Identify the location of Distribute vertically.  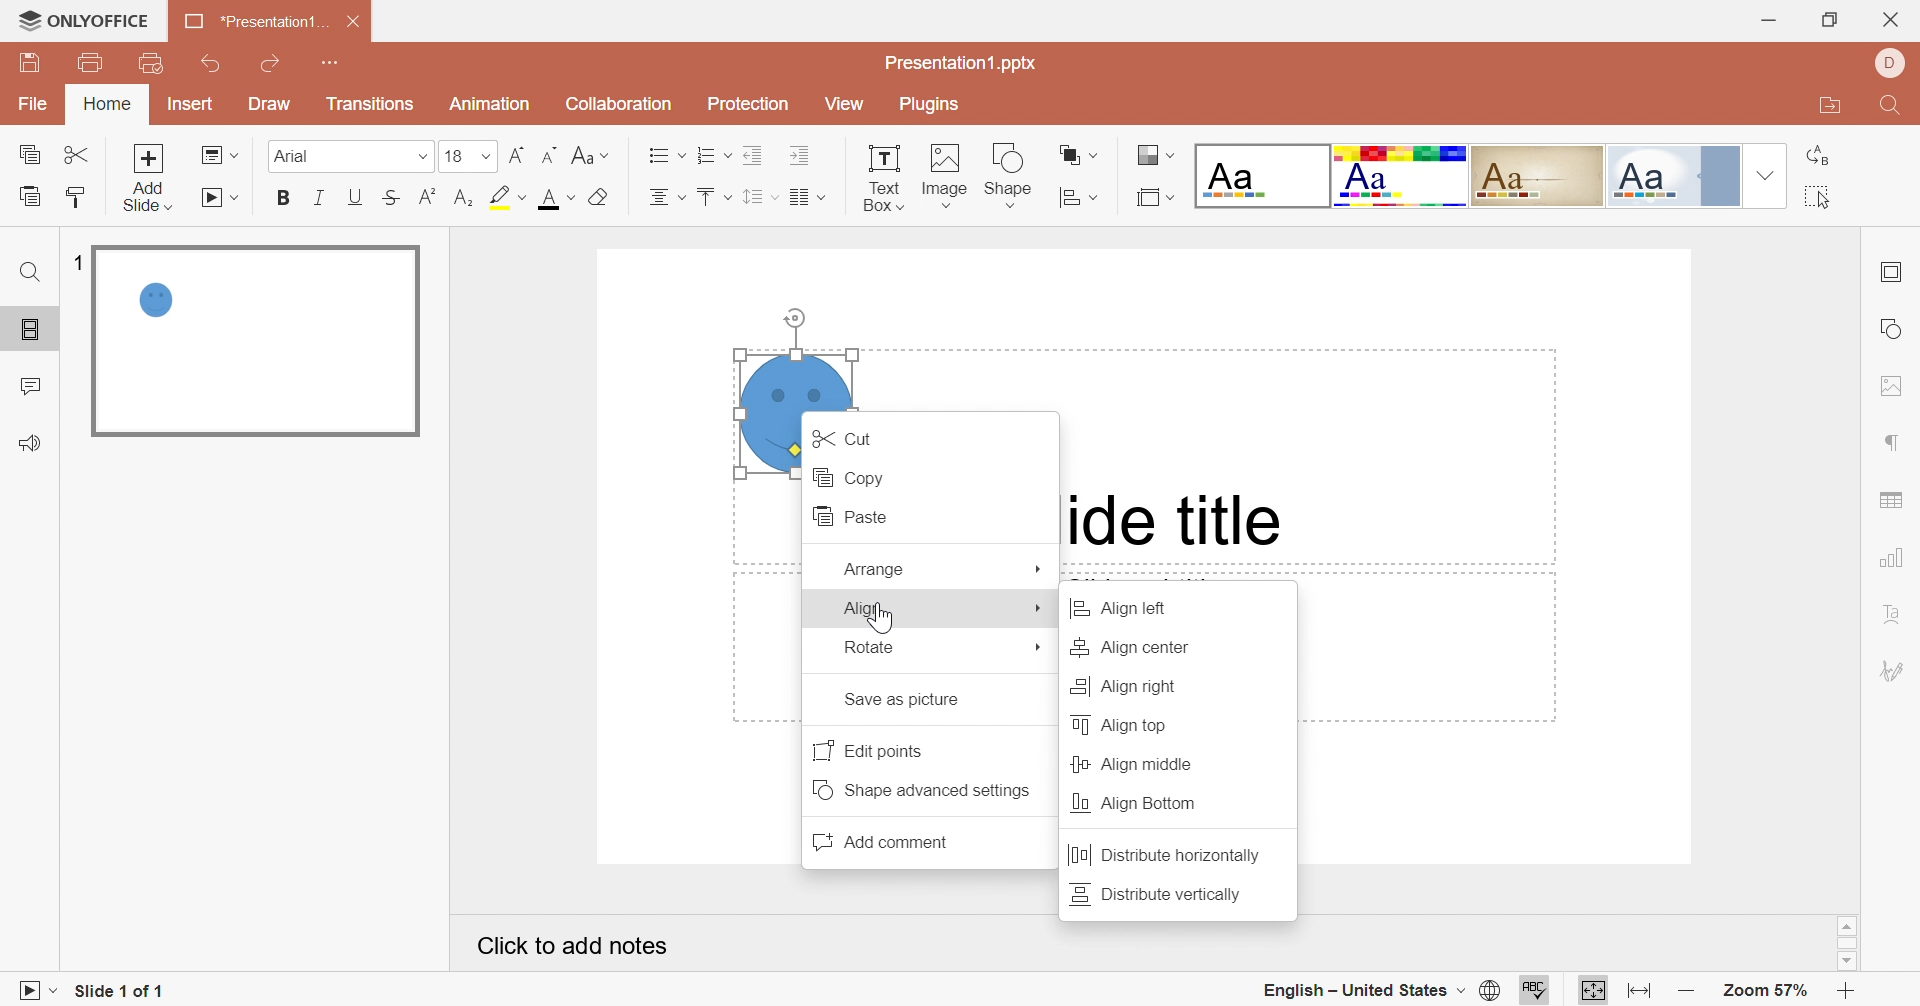
(1159, 892).